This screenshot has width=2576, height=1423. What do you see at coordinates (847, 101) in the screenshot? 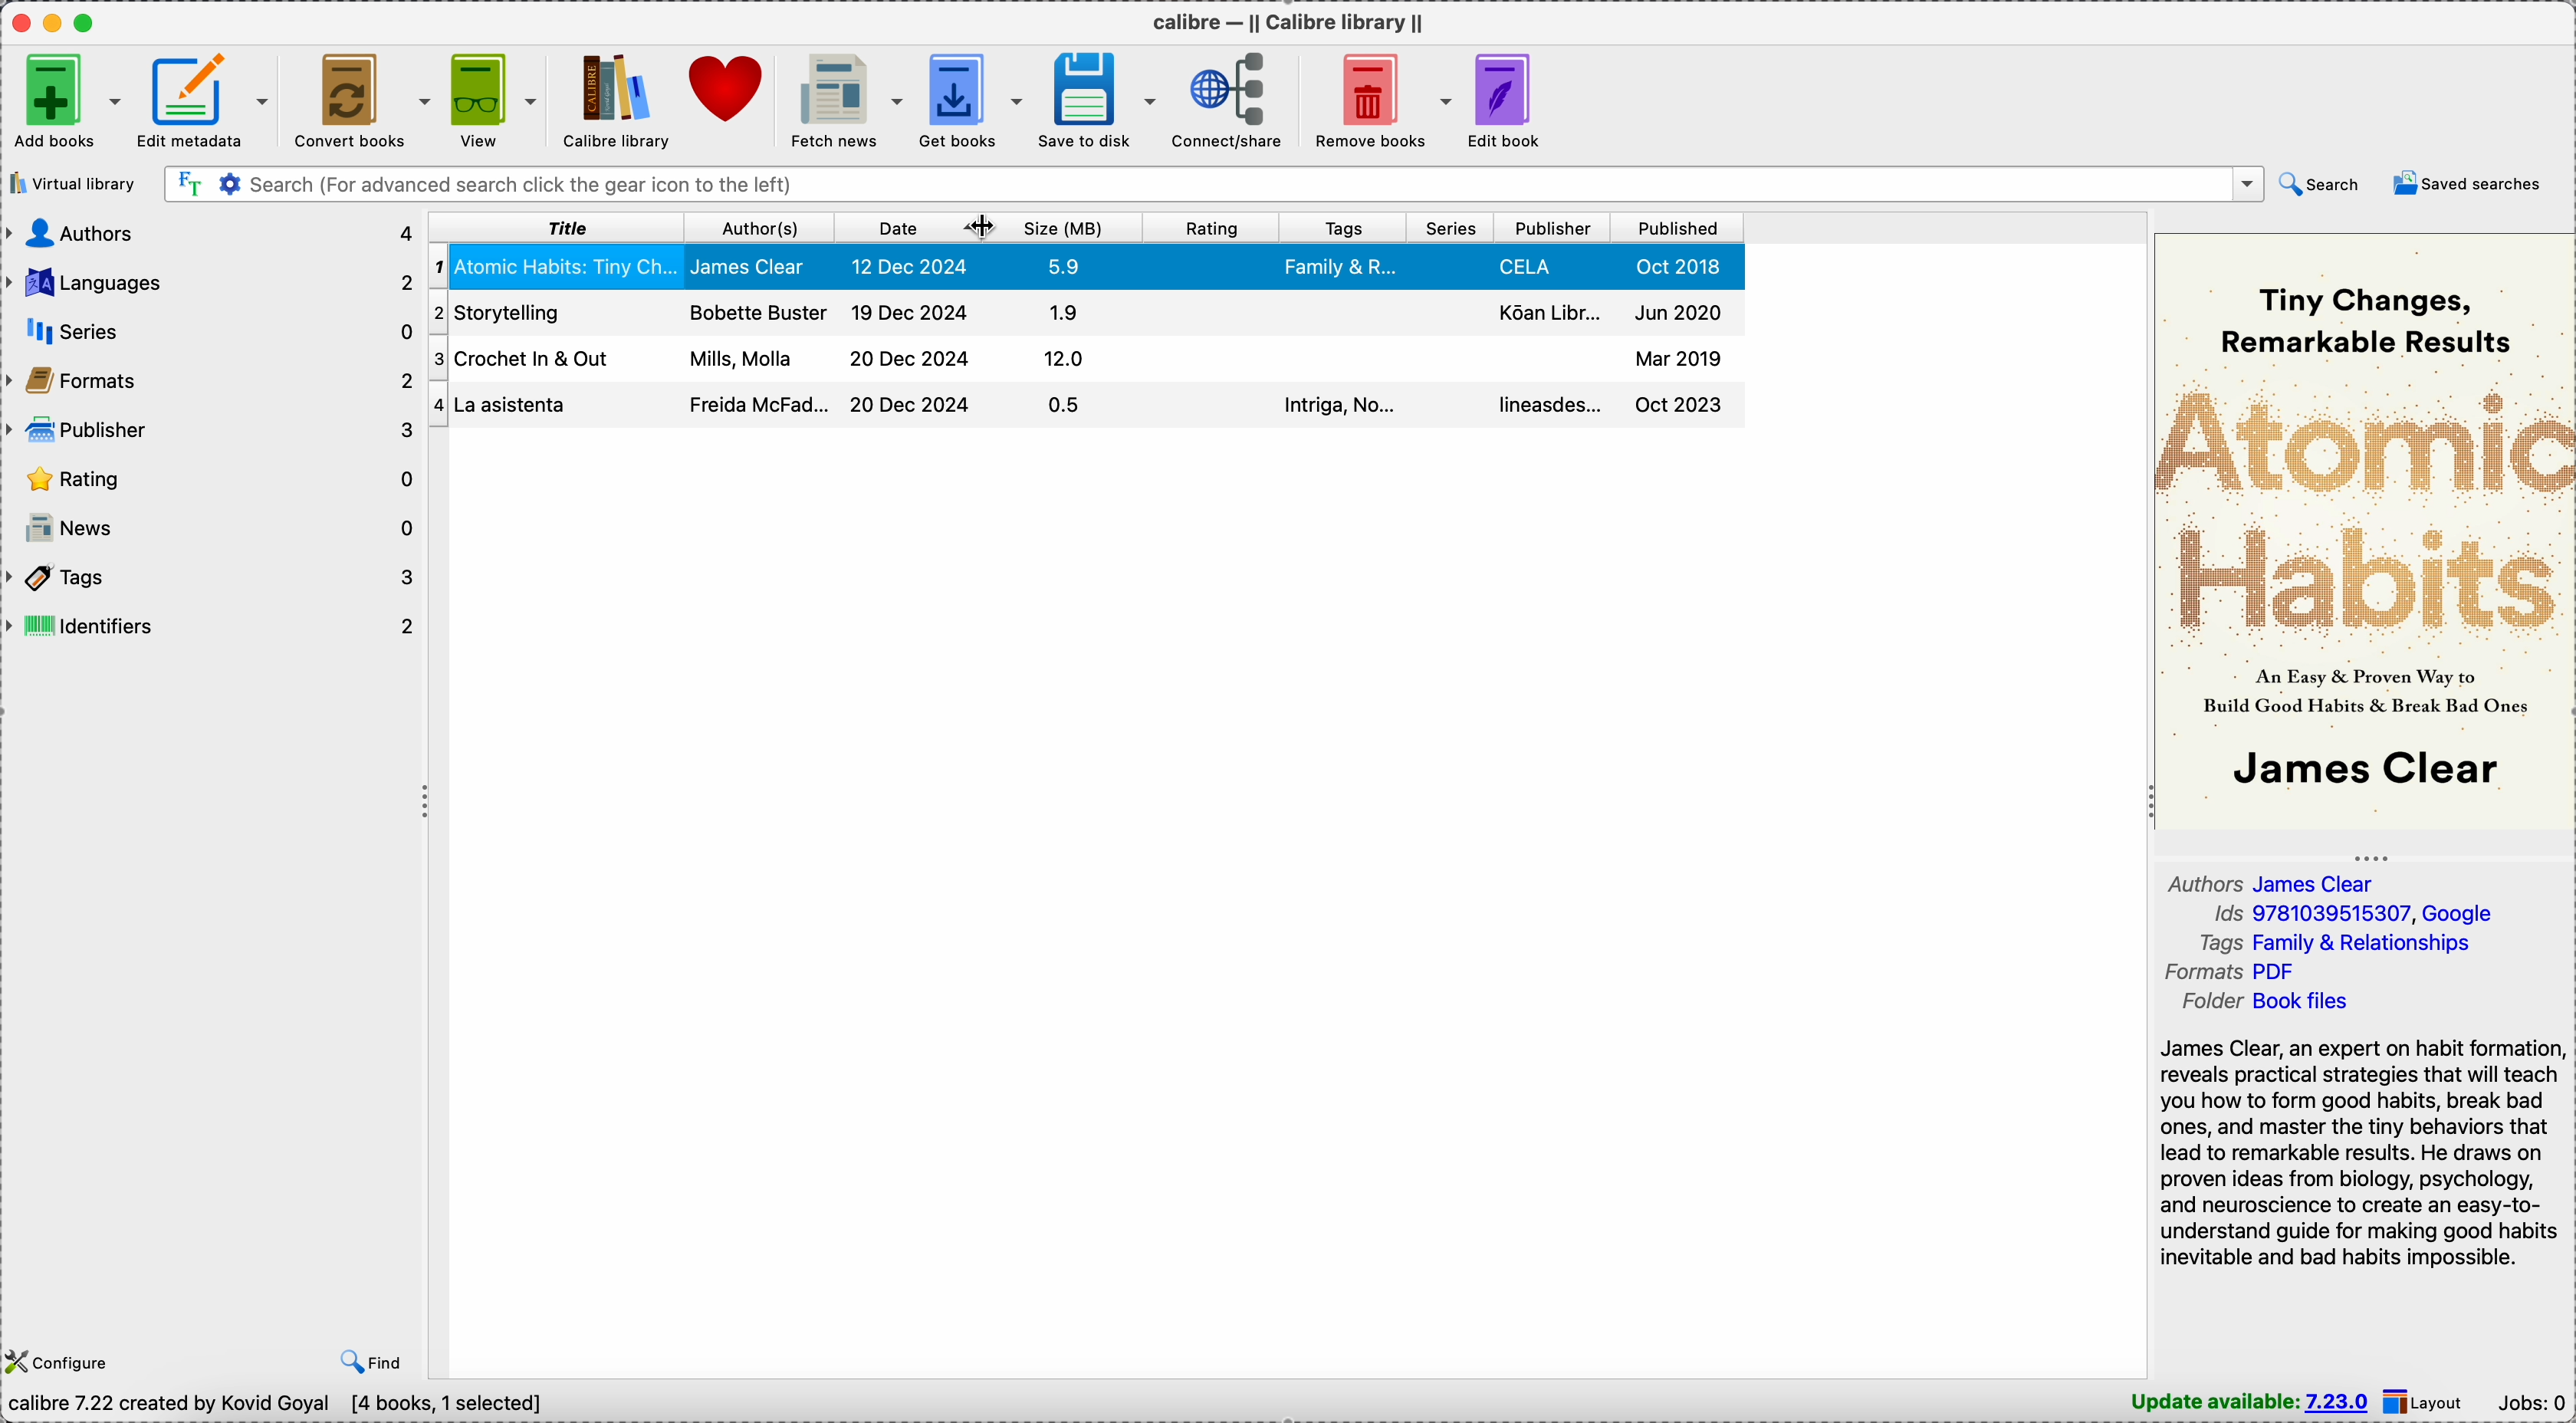
I see `fetch news` at bounding box center [847, 101].